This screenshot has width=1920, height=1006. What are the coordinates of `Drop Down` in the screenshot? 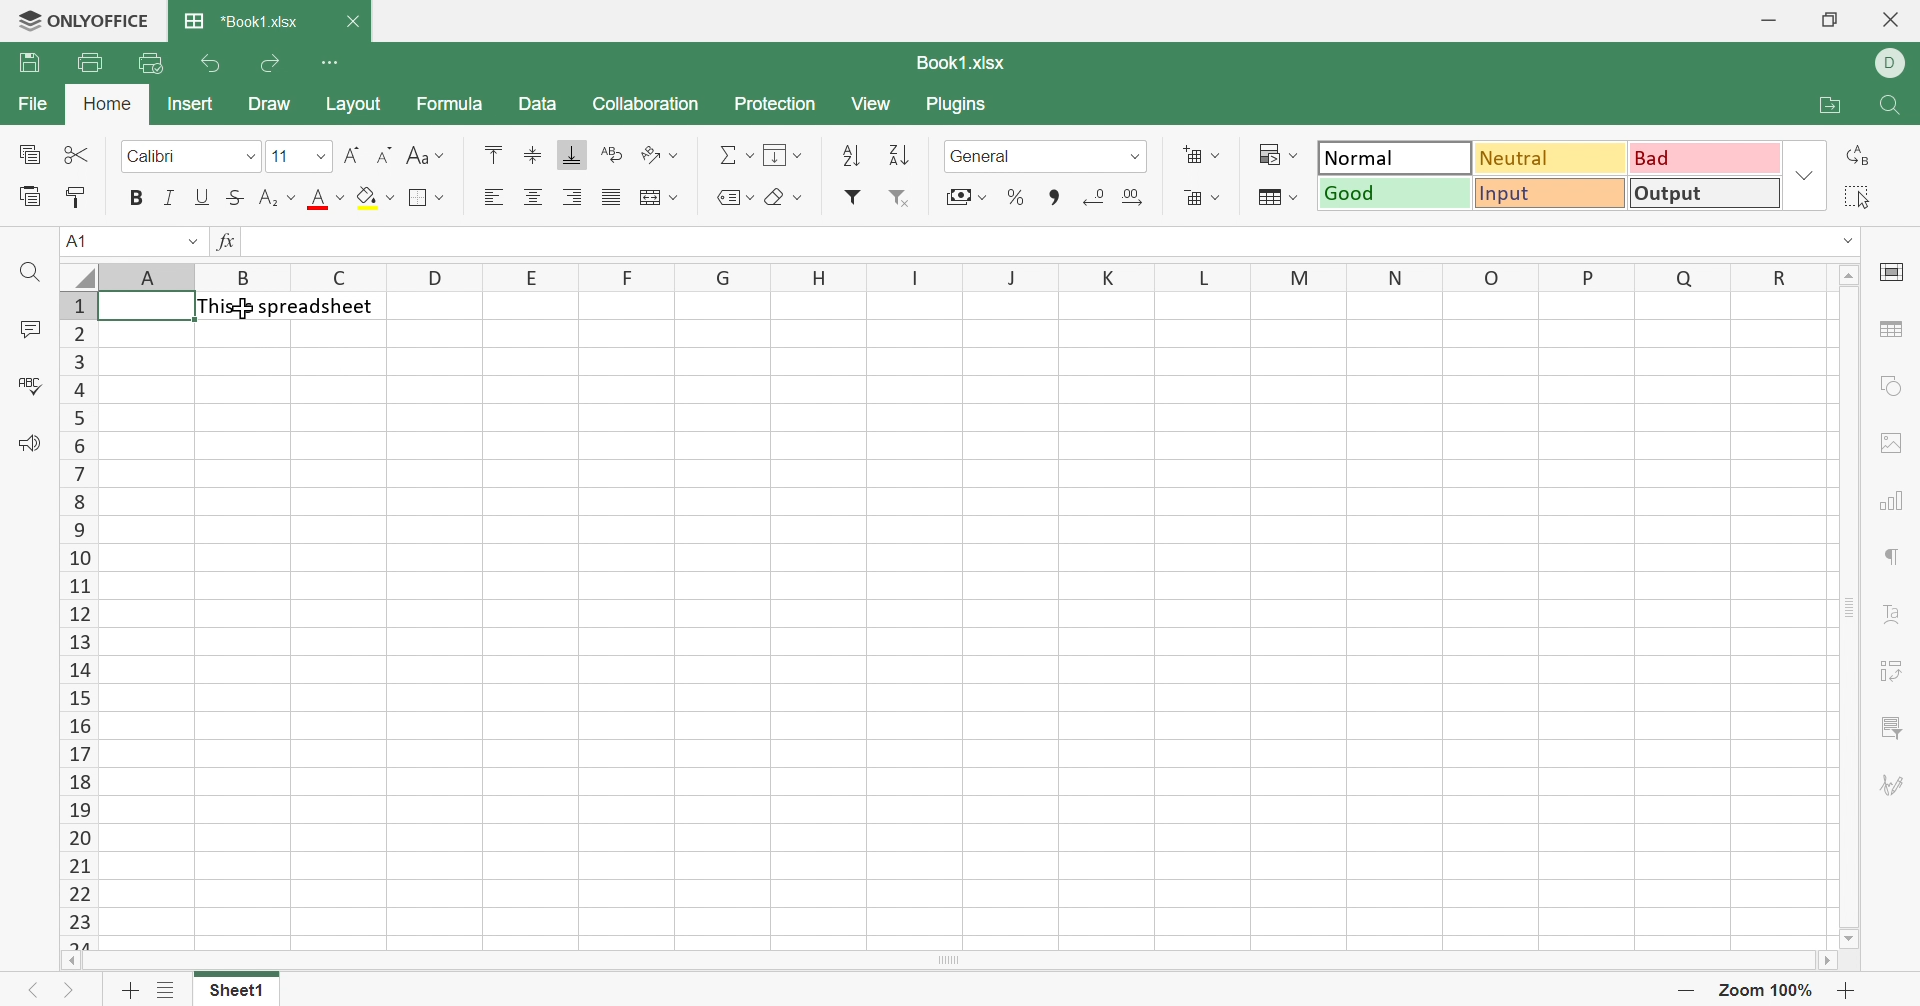 It's located at (1806, 174).